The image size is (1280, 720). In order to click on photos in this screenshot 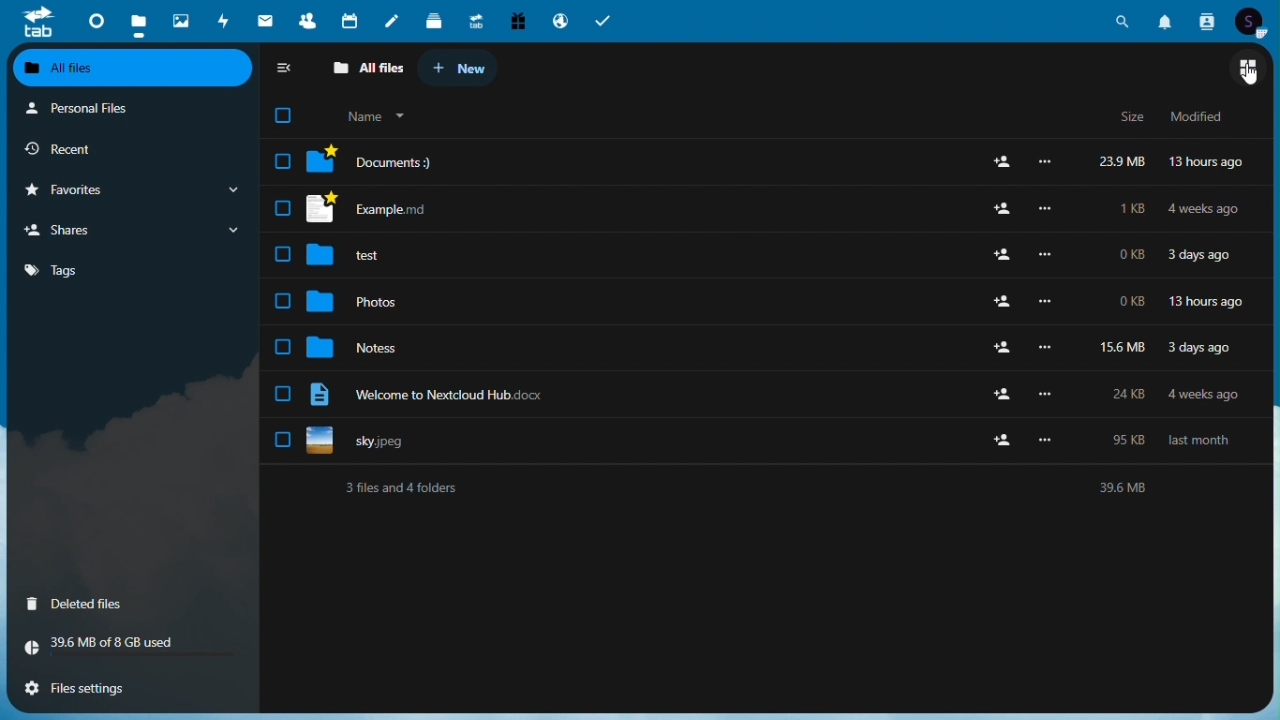, I will do `click(380, 304)`.